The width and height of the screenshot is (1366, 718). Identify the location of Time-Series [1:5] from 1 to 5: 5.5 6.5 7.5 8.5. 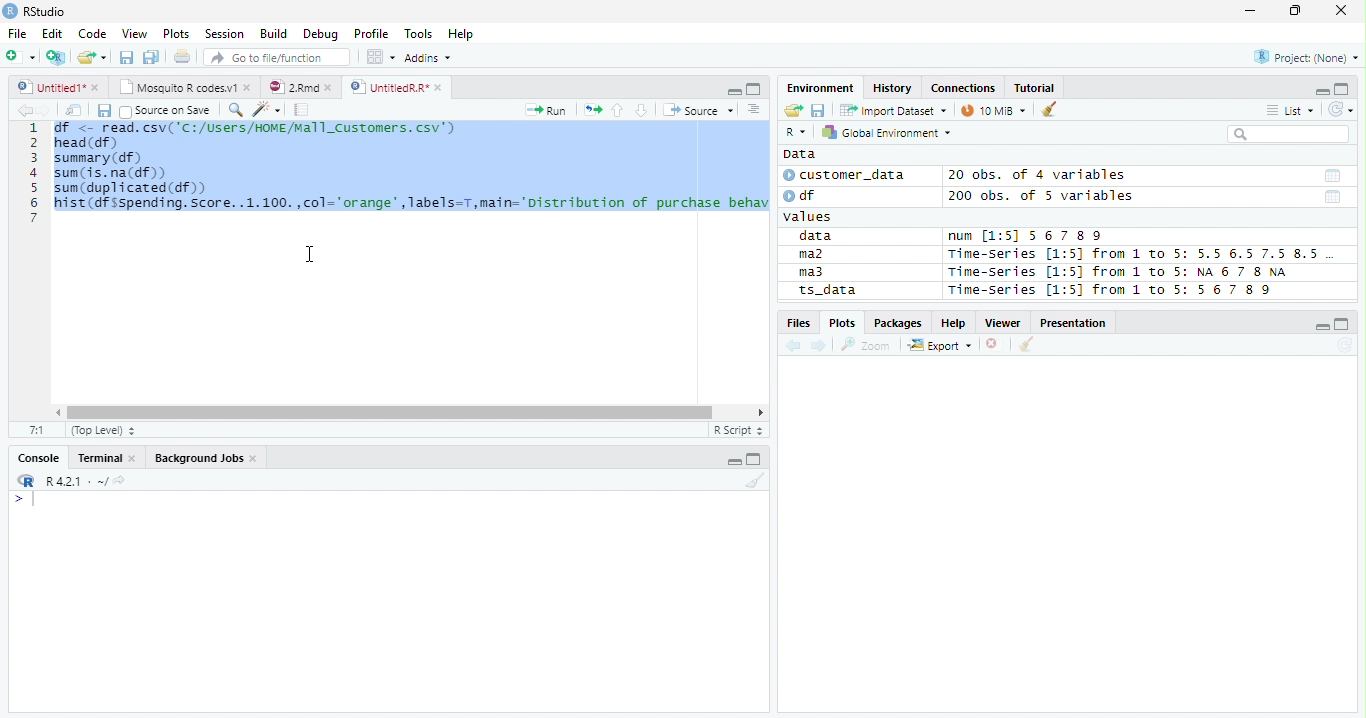
(1137, 255).